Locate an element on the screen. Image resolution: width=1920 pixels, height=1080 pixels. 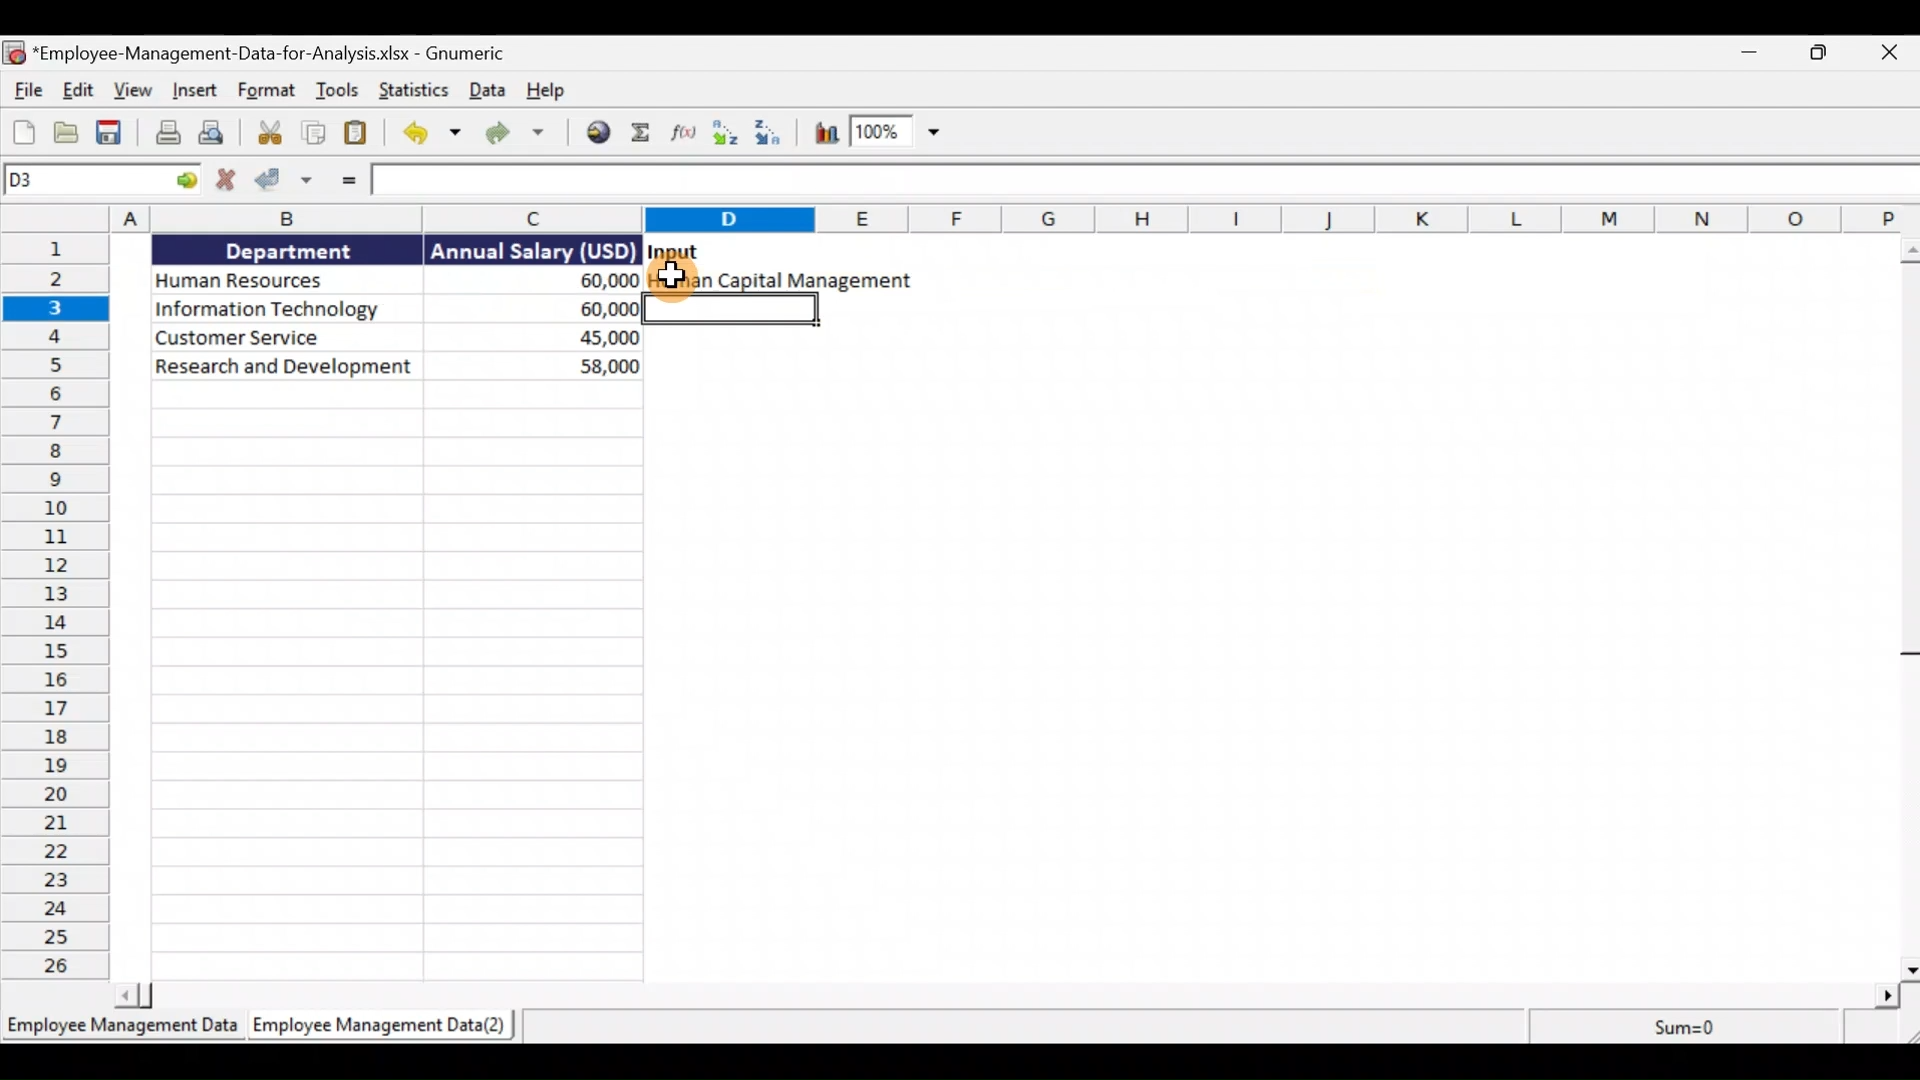
Enter formula is located at coordinates (346, 183).